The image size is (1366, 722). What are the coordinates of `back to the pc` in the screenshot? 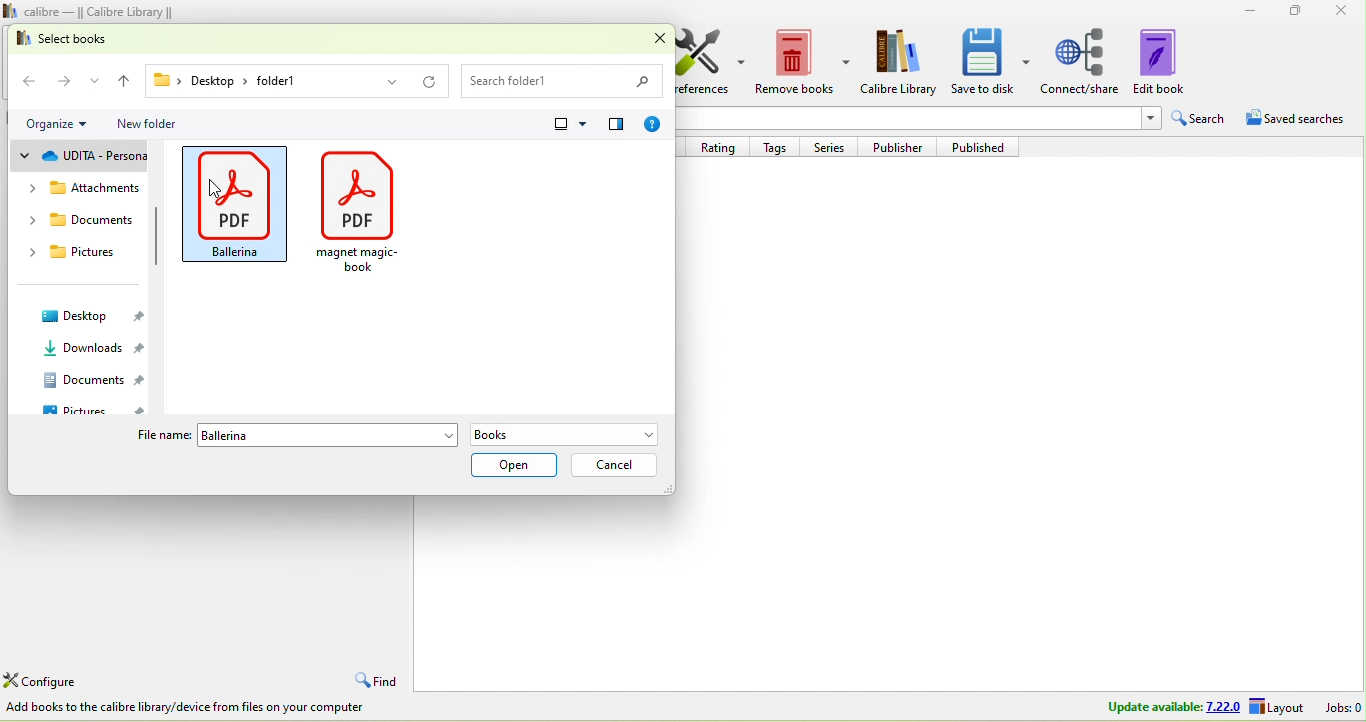 It's located at (31, 77).